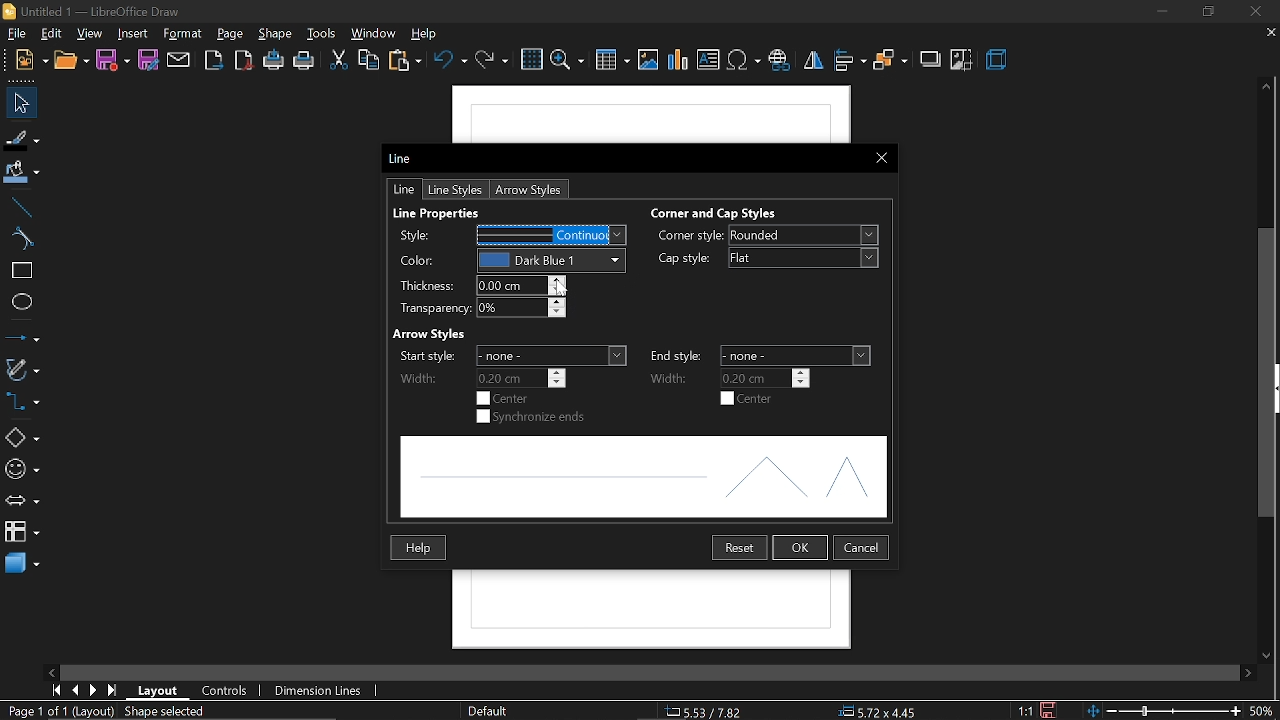 This screenshot has width=1280, height=720. I want to click on vertical scrollbar, so click(1267, 375).